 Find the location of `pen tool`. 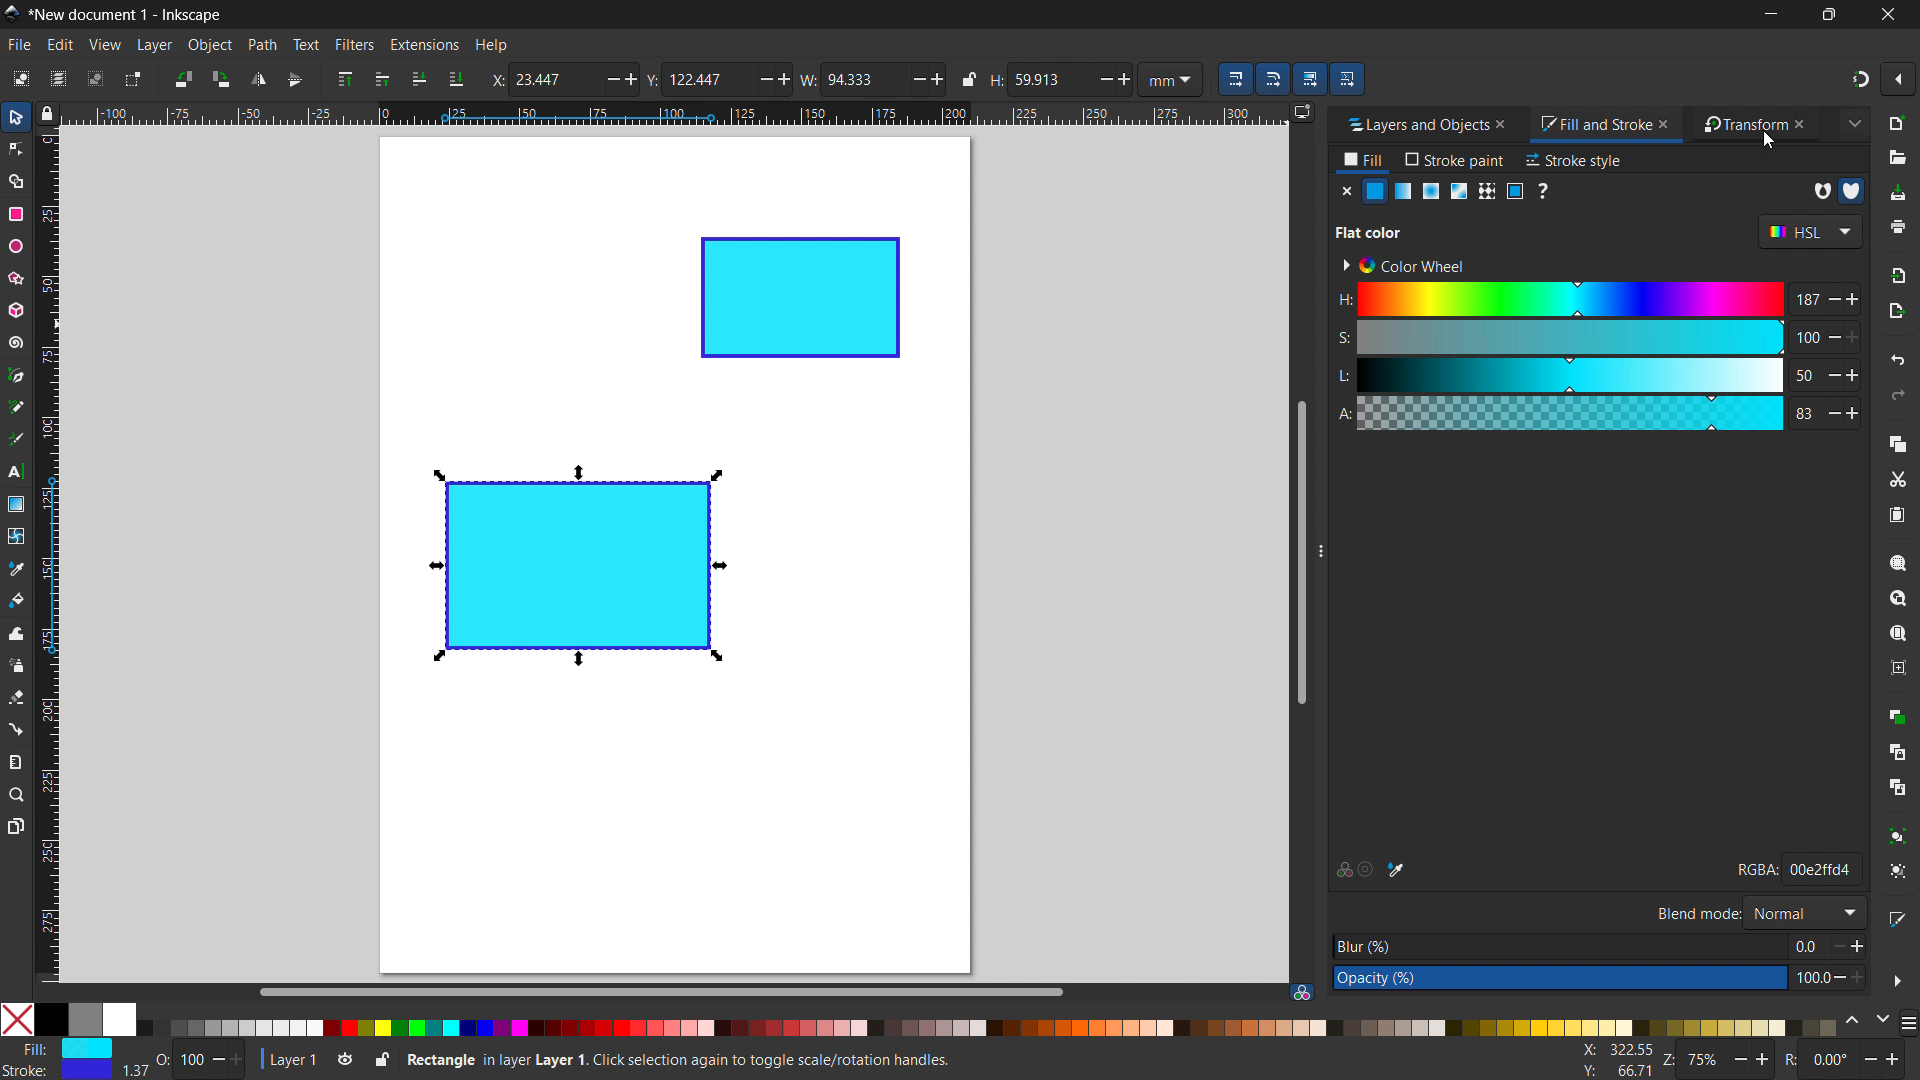

pen tool is located at coordinates (17, 374).